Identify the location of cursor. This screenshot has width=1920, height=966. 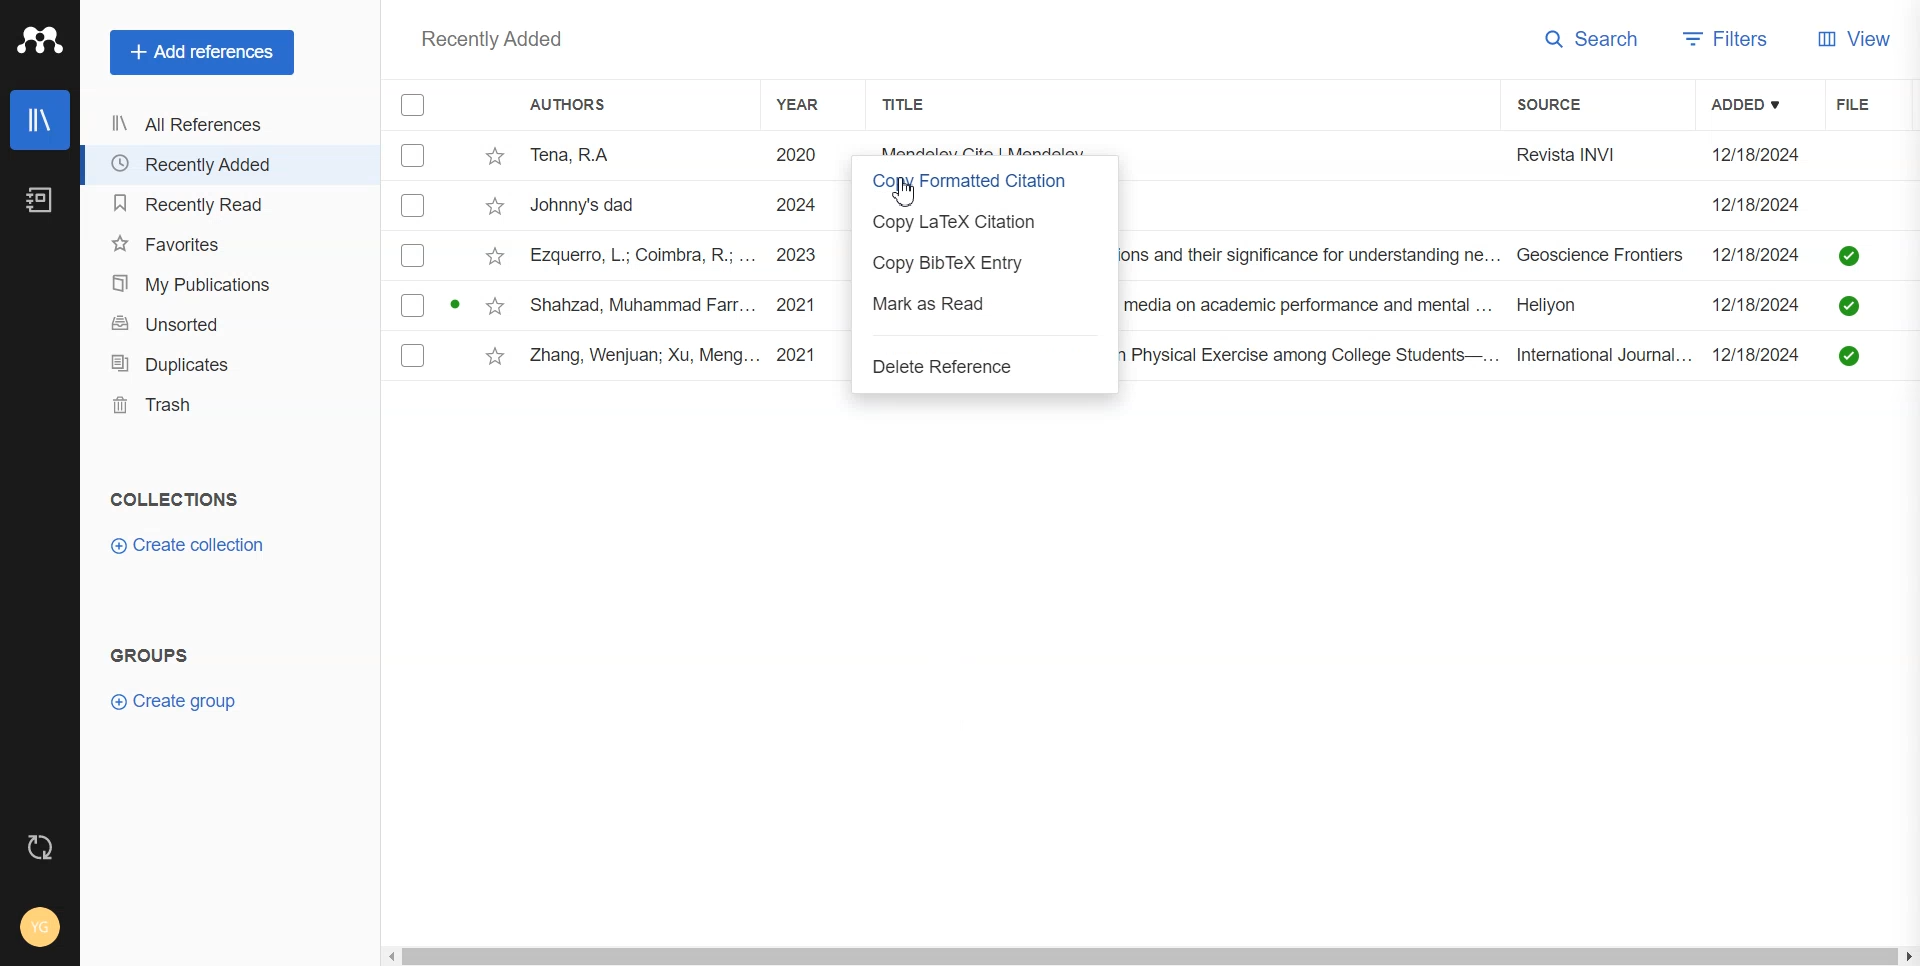
(906, 195).